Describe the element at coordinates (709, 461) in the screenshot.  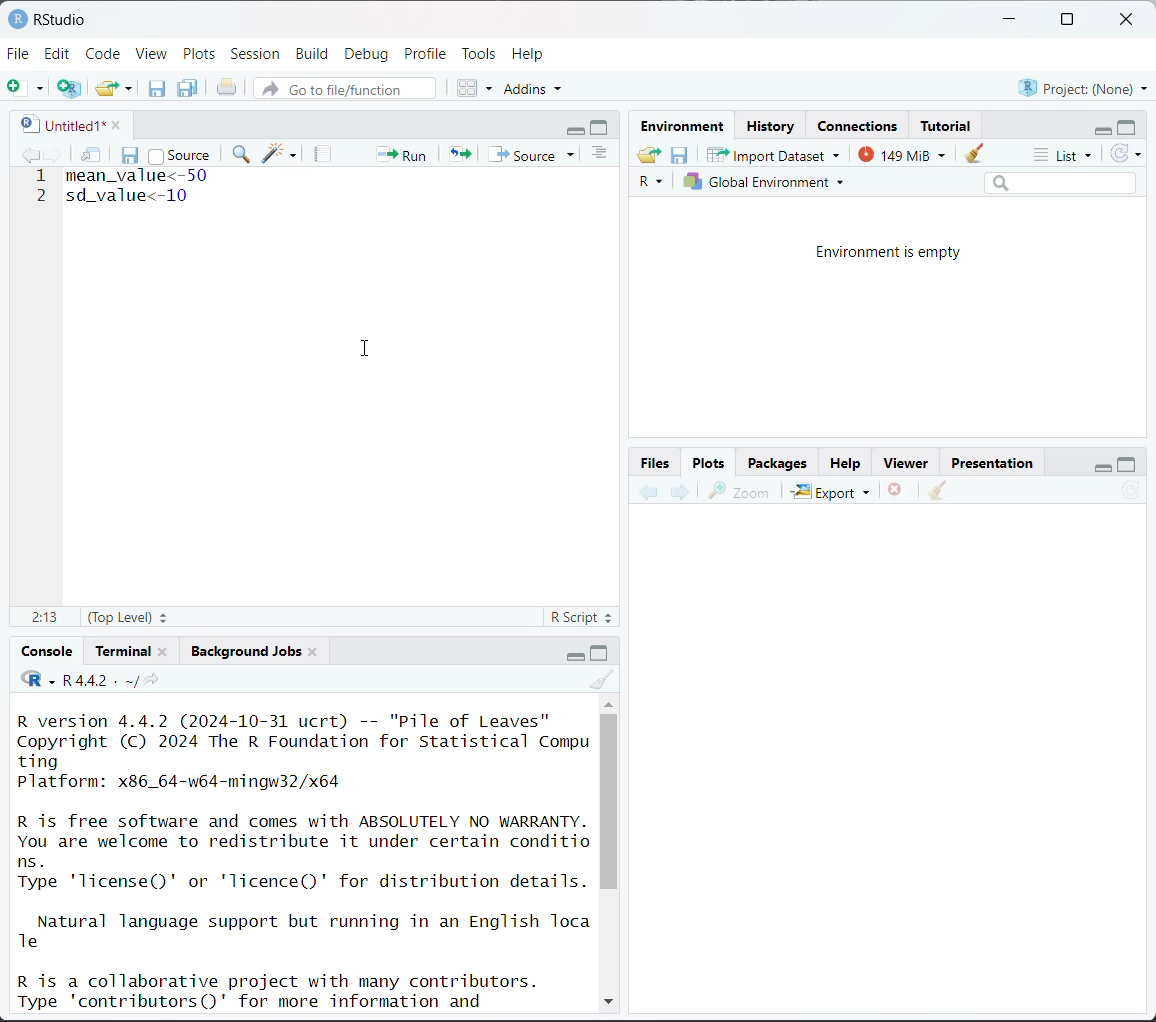
I see `Plots` at that location.